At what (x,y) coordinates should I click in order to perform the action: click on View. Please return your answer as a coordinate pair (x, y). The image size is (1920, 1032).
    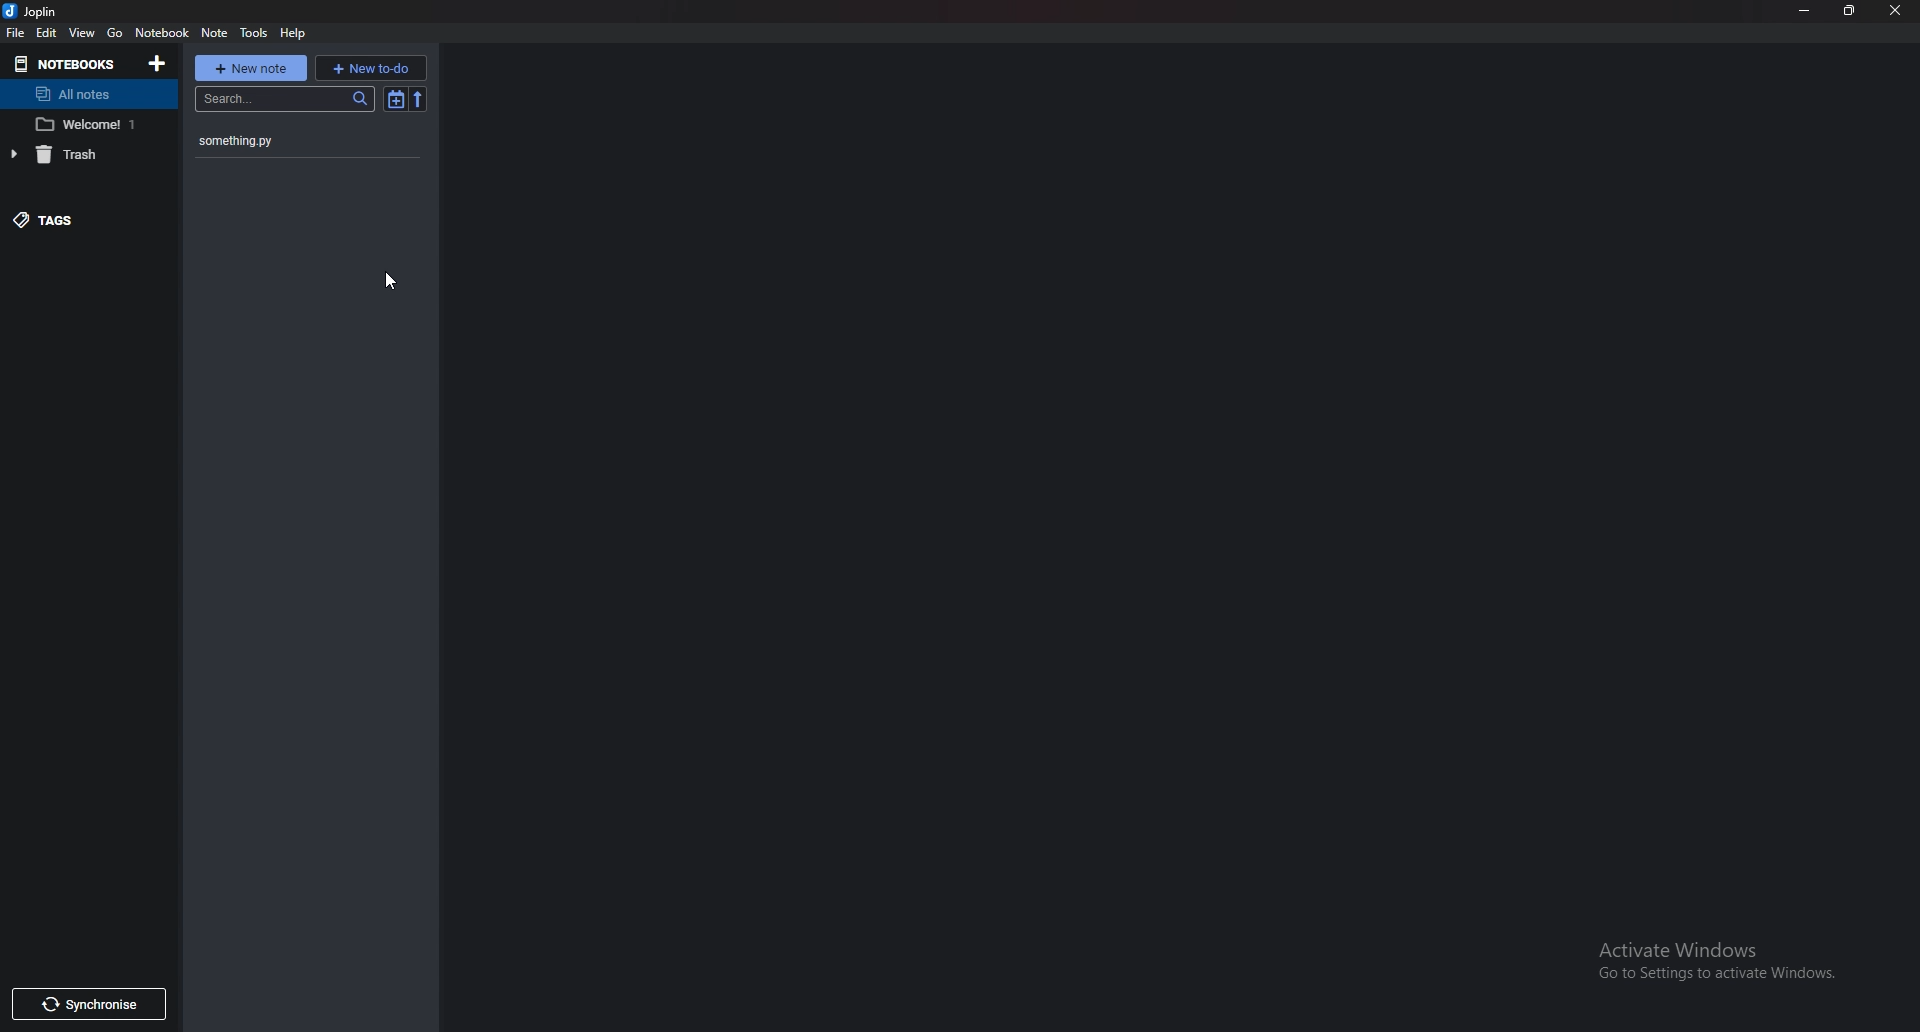
    Looking at the image, I should click on (83, 33).